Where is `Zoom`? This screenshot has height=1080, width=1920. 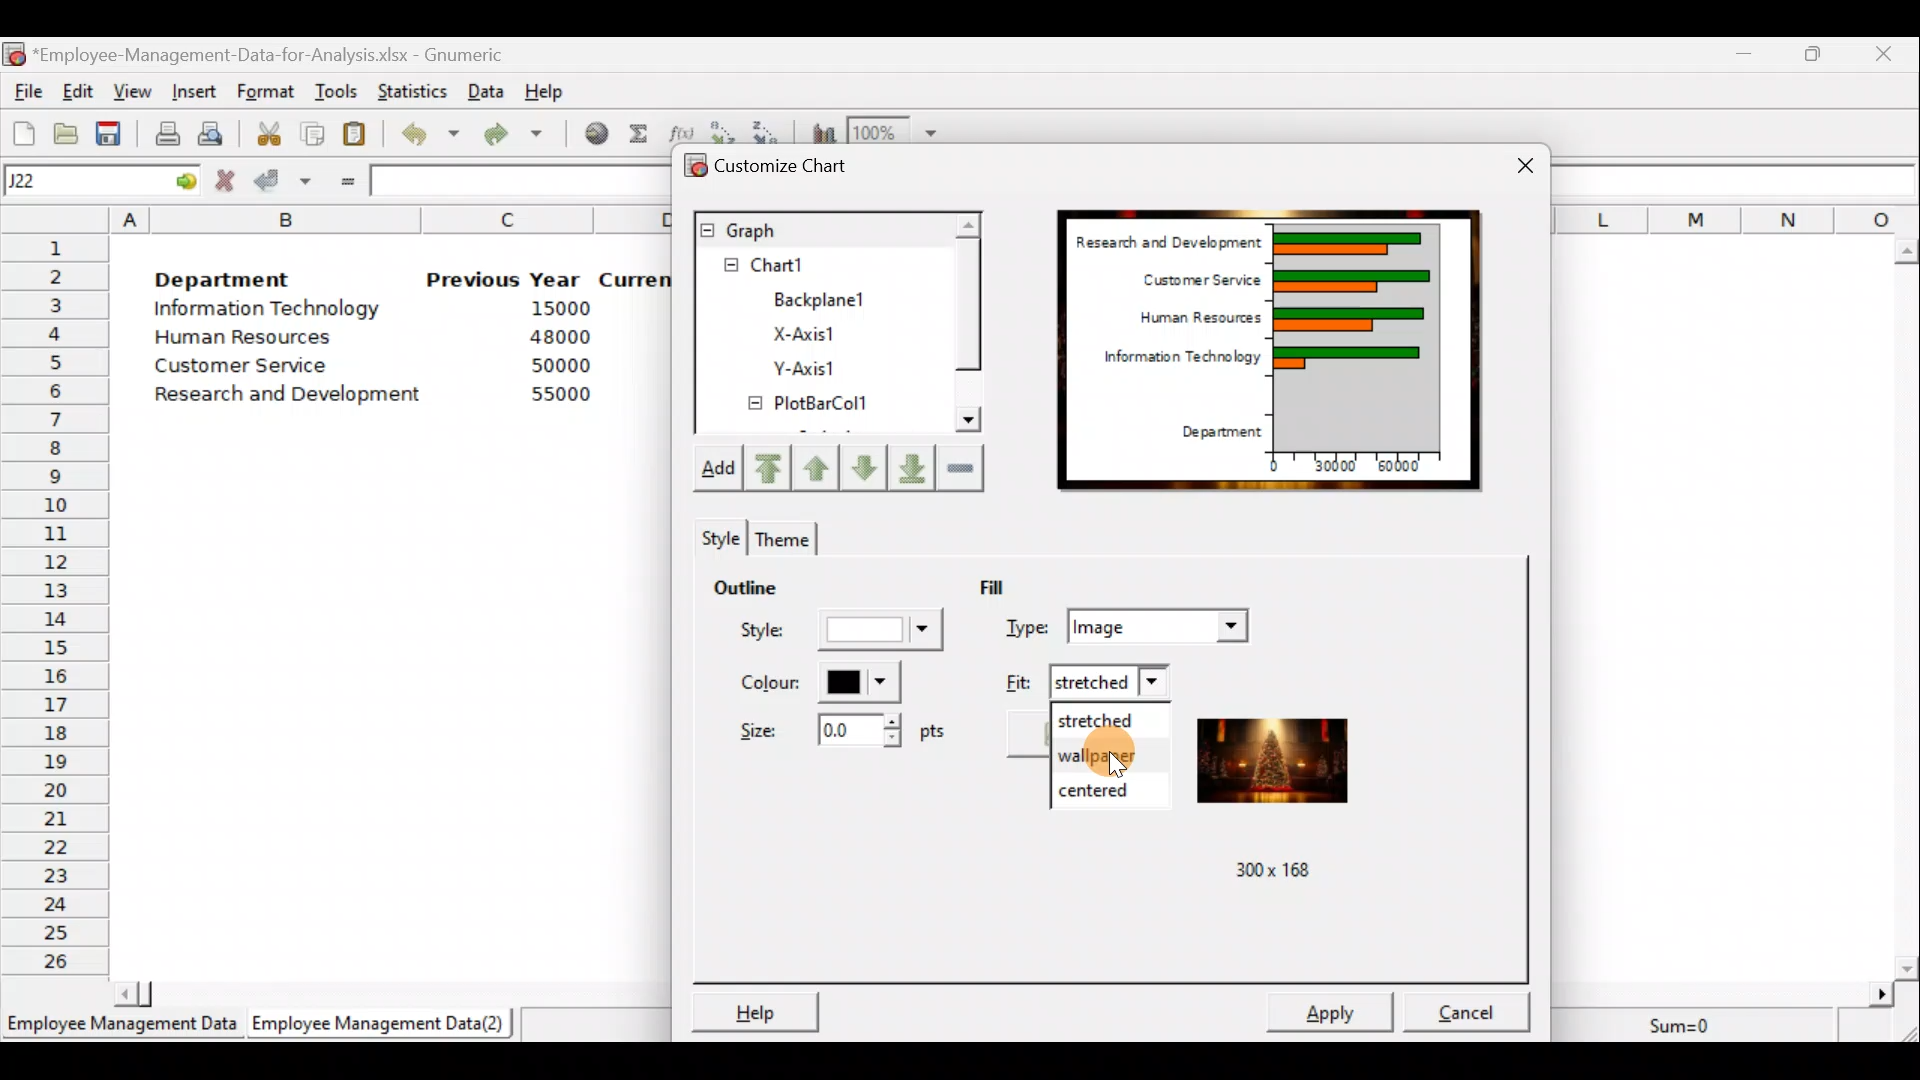
Zoom is located at coordinates (895, 130).